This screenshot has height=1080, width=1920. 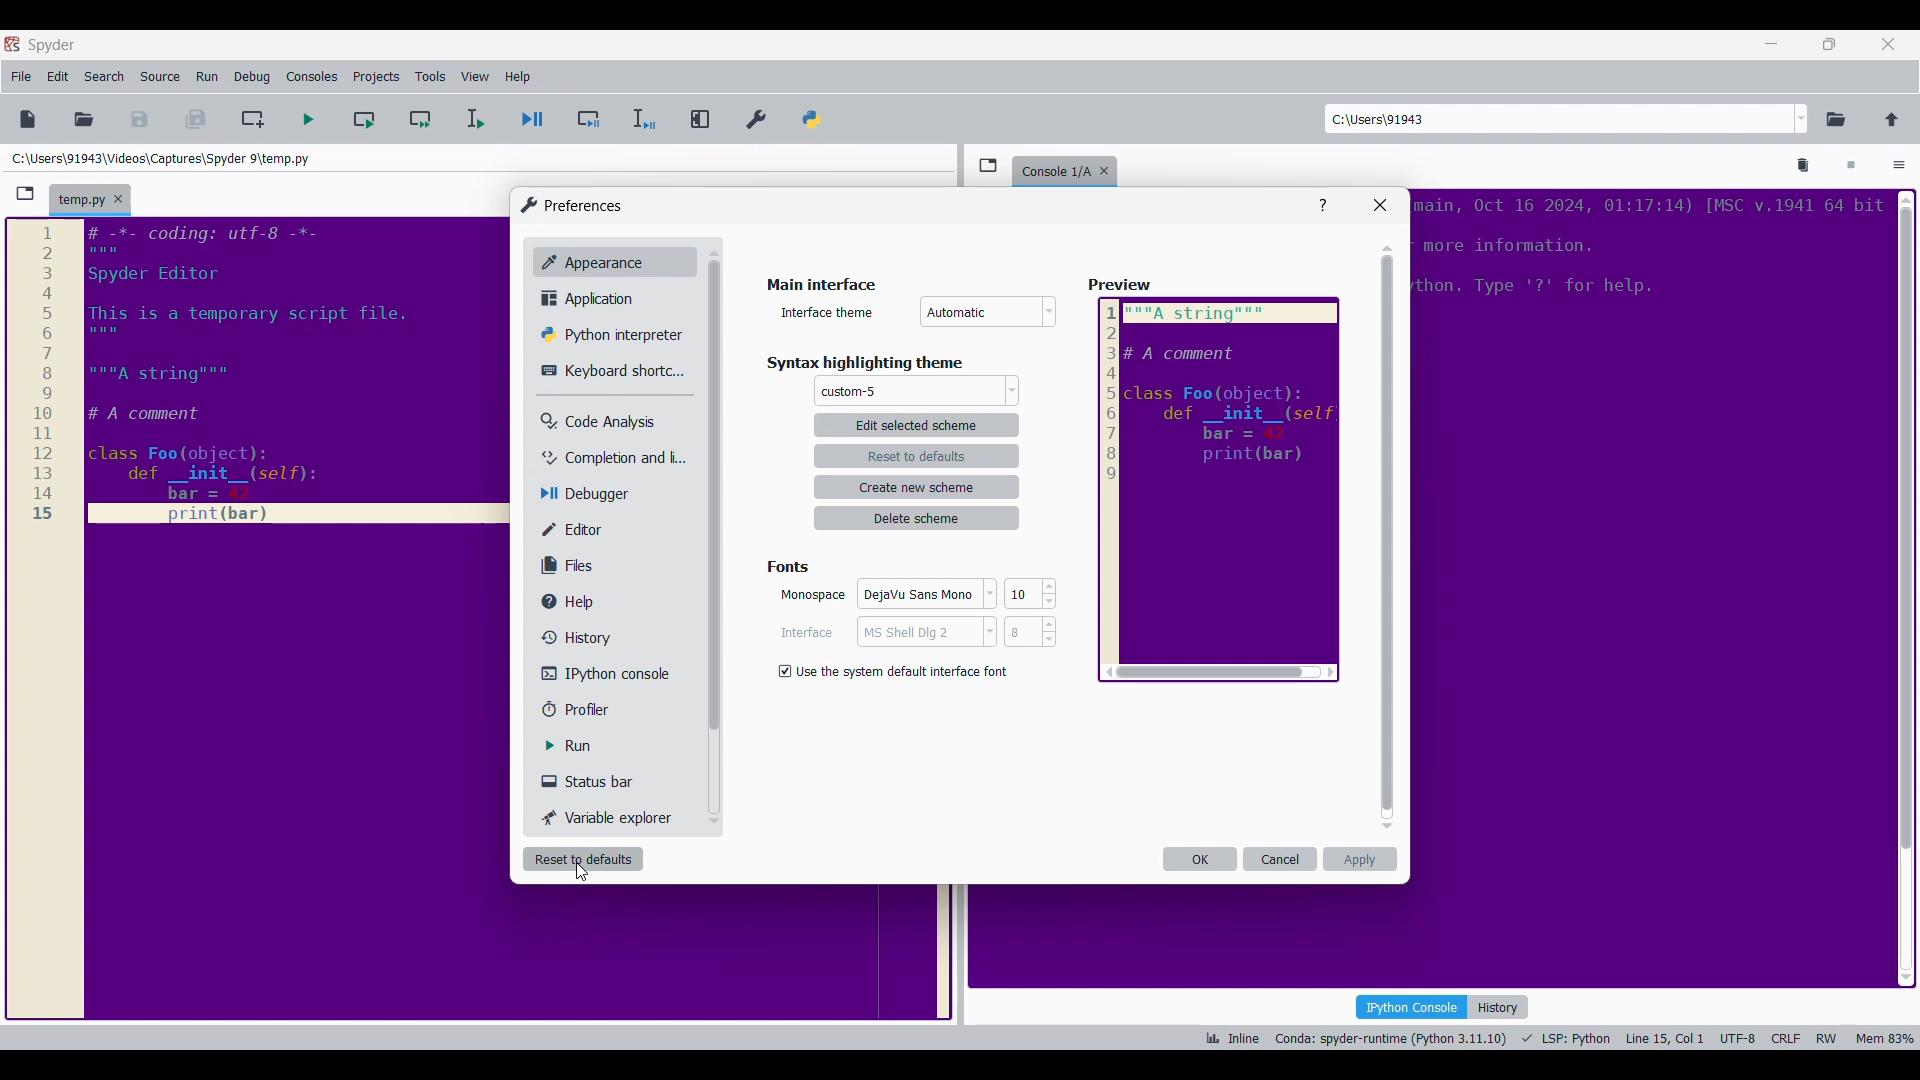 I want to click on Conda: spyder-runtime (Python 3.11.10), so click(x=1395, y=1037).